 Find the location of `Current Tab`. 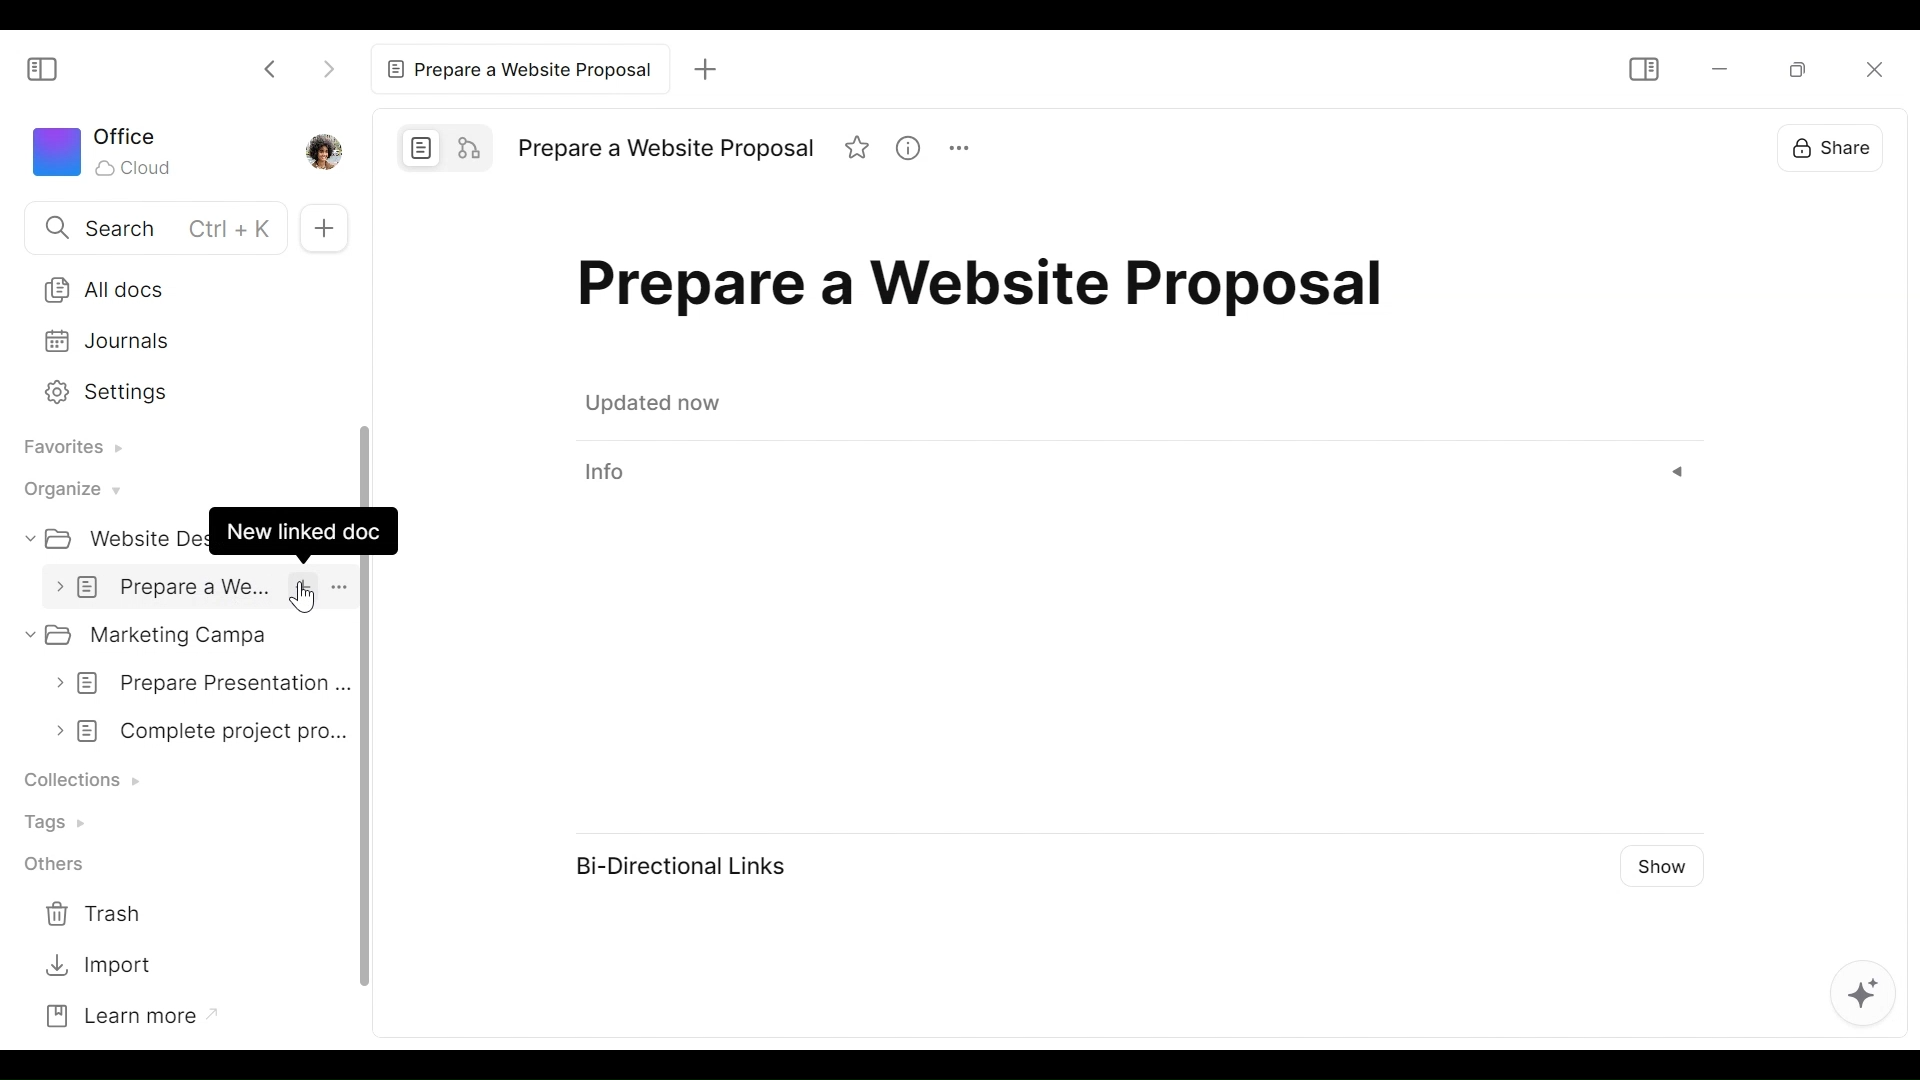

Current Tab is located at coordinates (517, 69).